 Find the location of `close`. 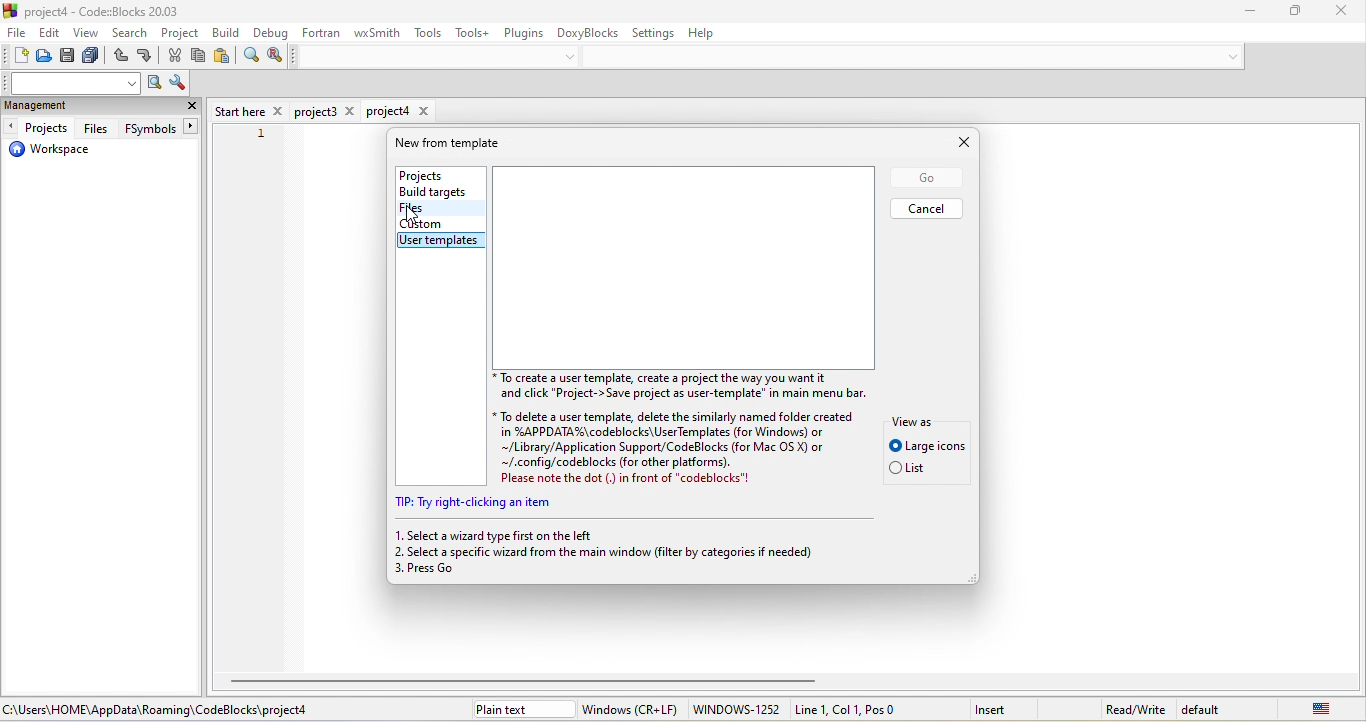

close is located at coordinates (1333, 10).